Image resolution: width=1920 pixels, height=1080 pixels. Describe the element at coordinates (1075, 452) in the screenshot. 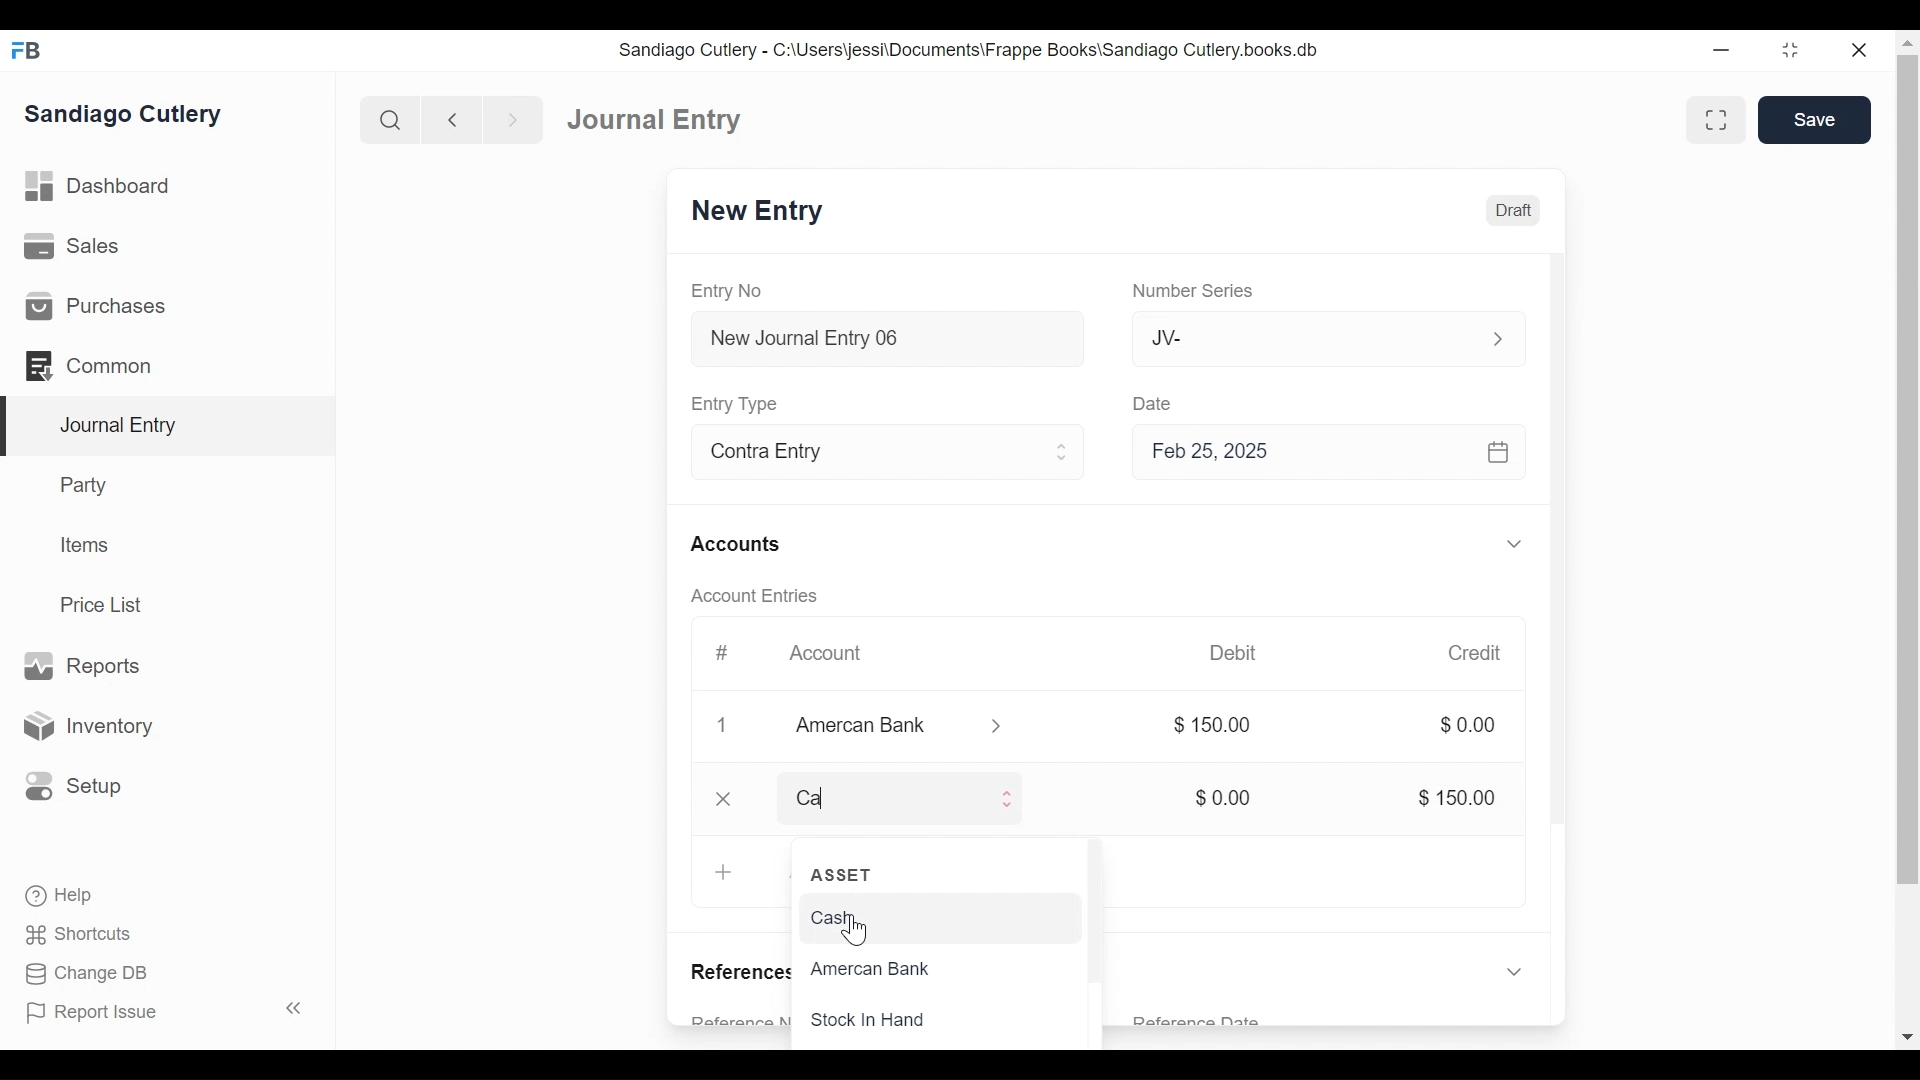

I see `Expand` at that location.